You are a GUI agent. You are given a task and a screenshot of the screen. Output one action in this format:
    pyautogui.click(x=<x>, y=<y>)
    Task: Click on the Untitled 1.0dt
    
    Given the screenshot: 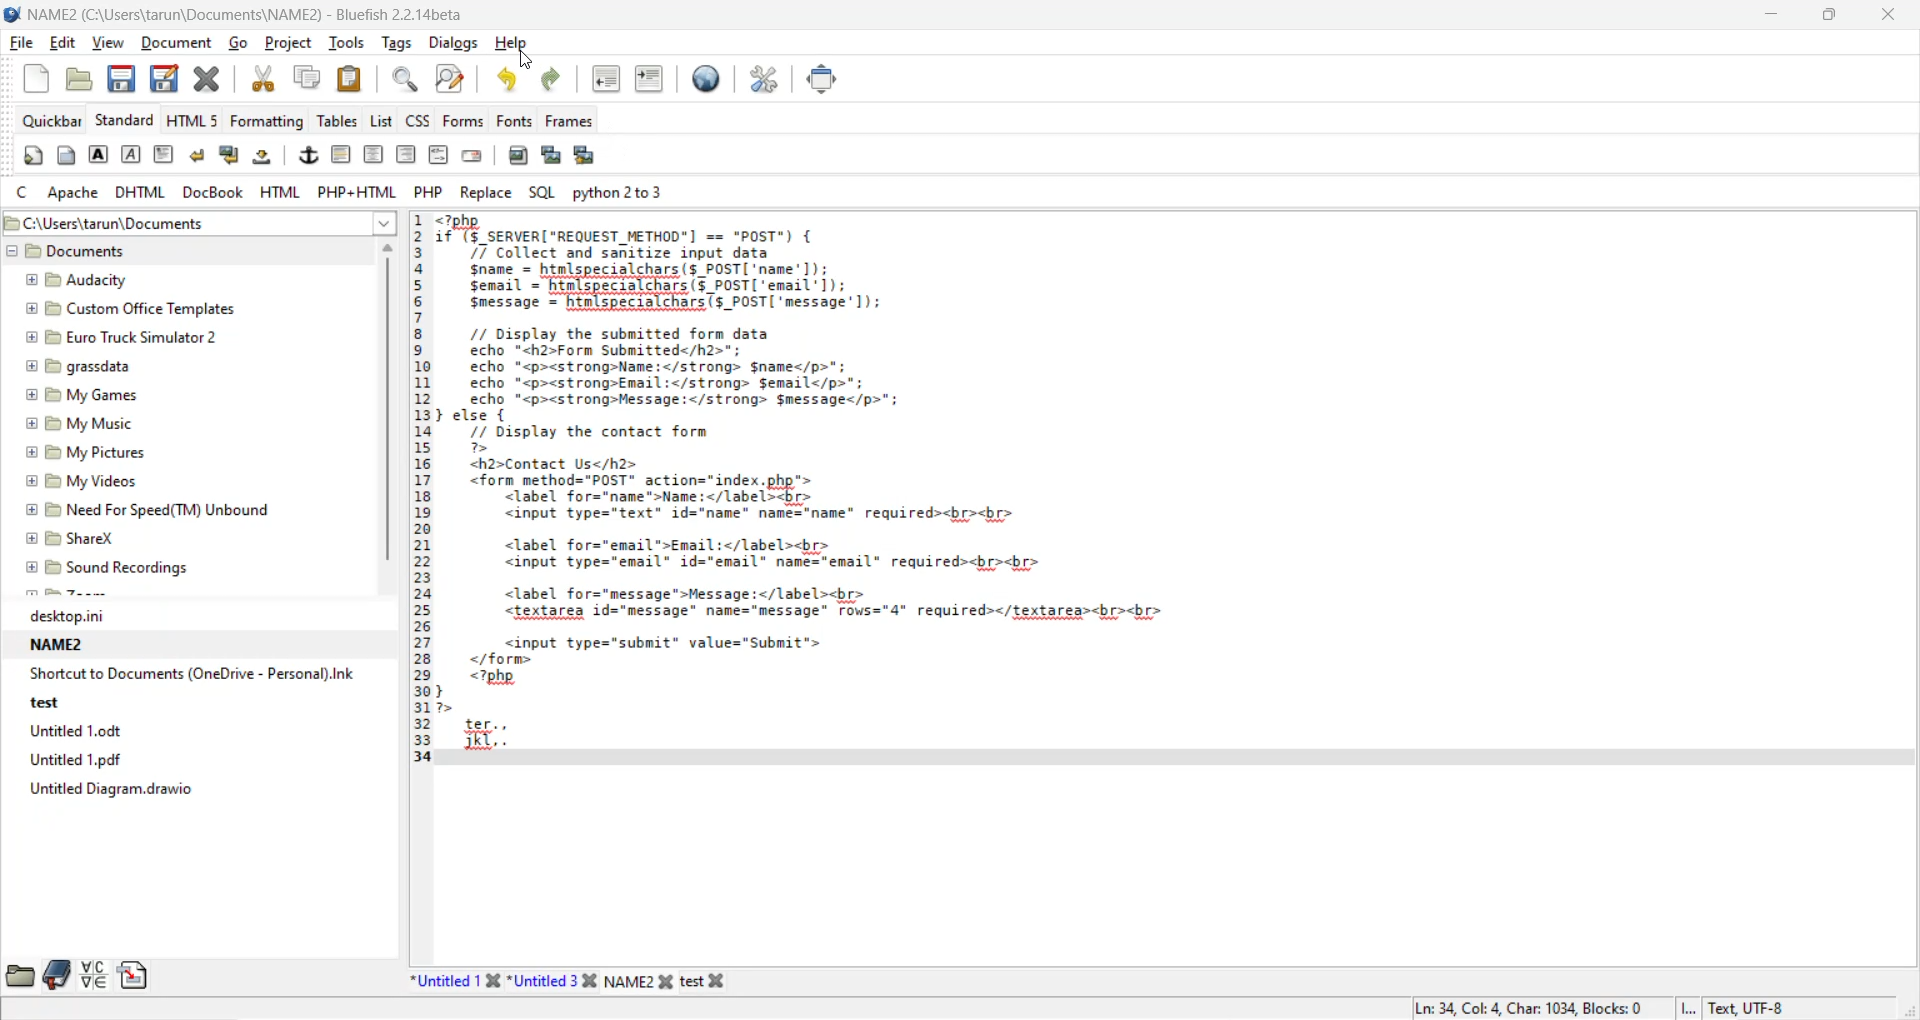 What is the action you would take?
    pyautogui.click(x=67, y=731)
    